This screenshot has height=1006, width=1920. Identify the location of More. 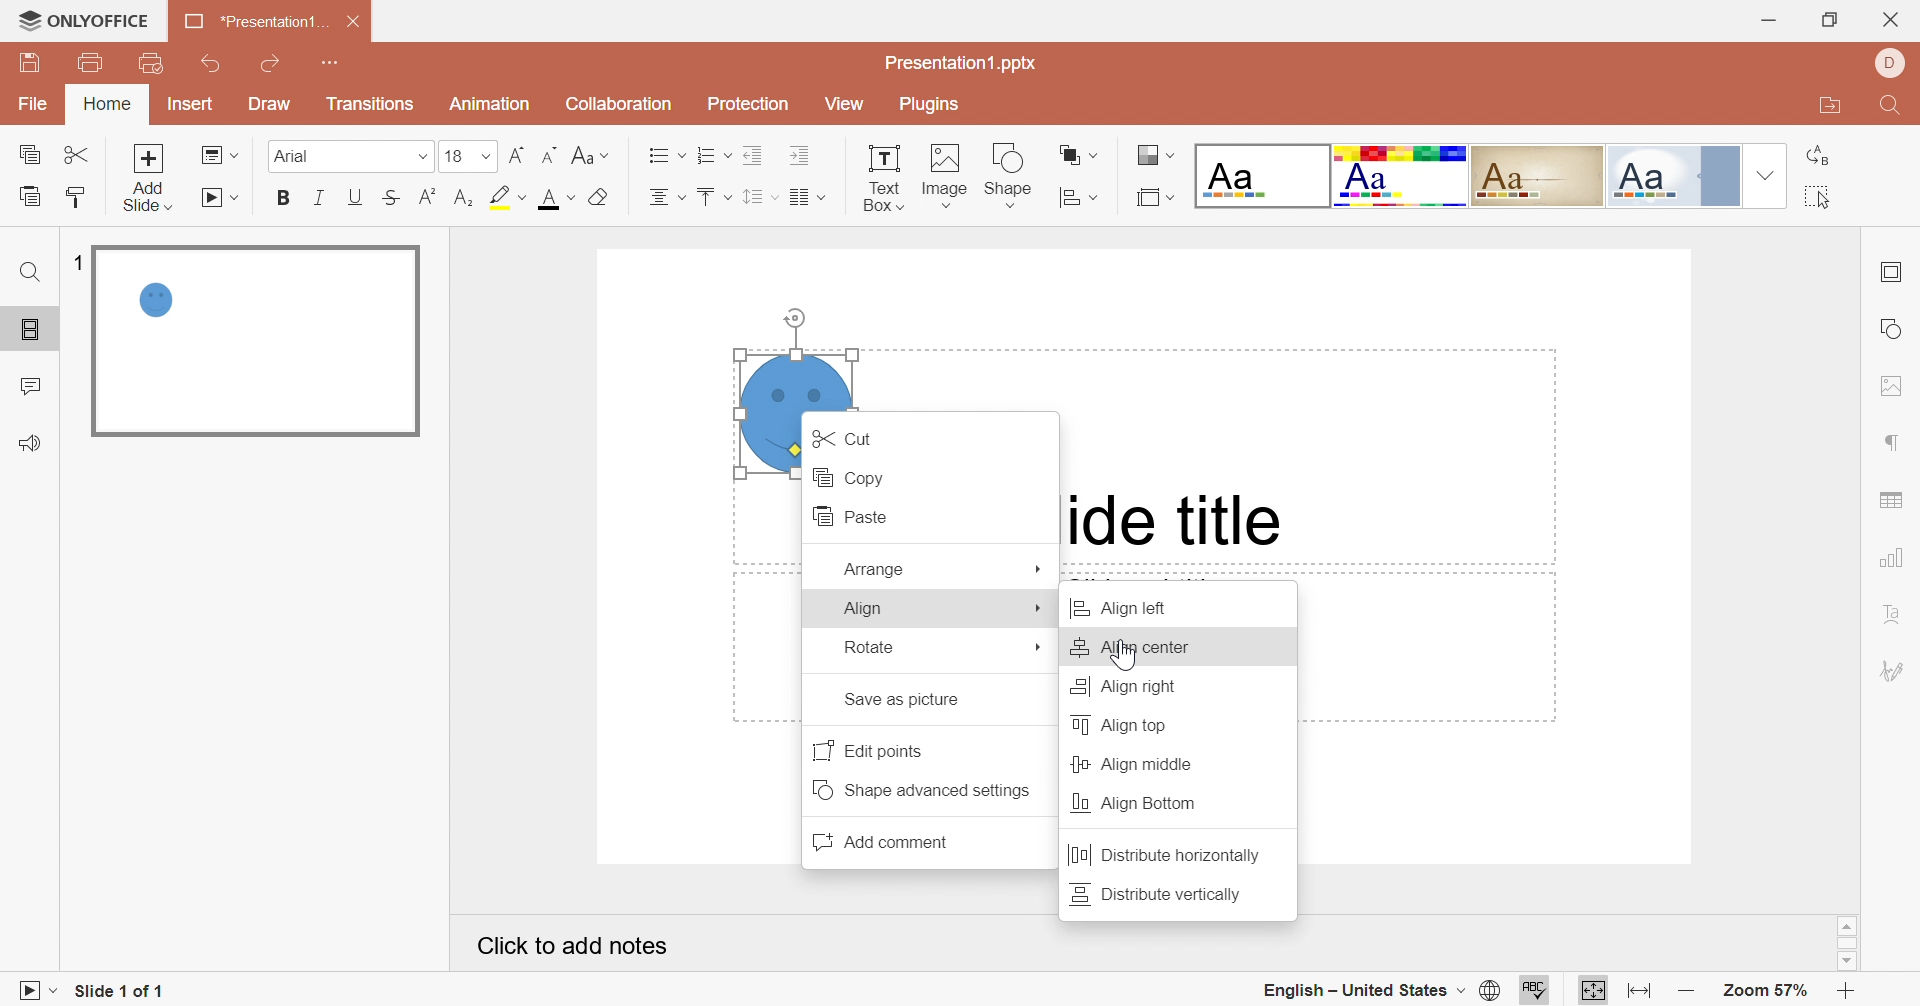
(1040, 611).